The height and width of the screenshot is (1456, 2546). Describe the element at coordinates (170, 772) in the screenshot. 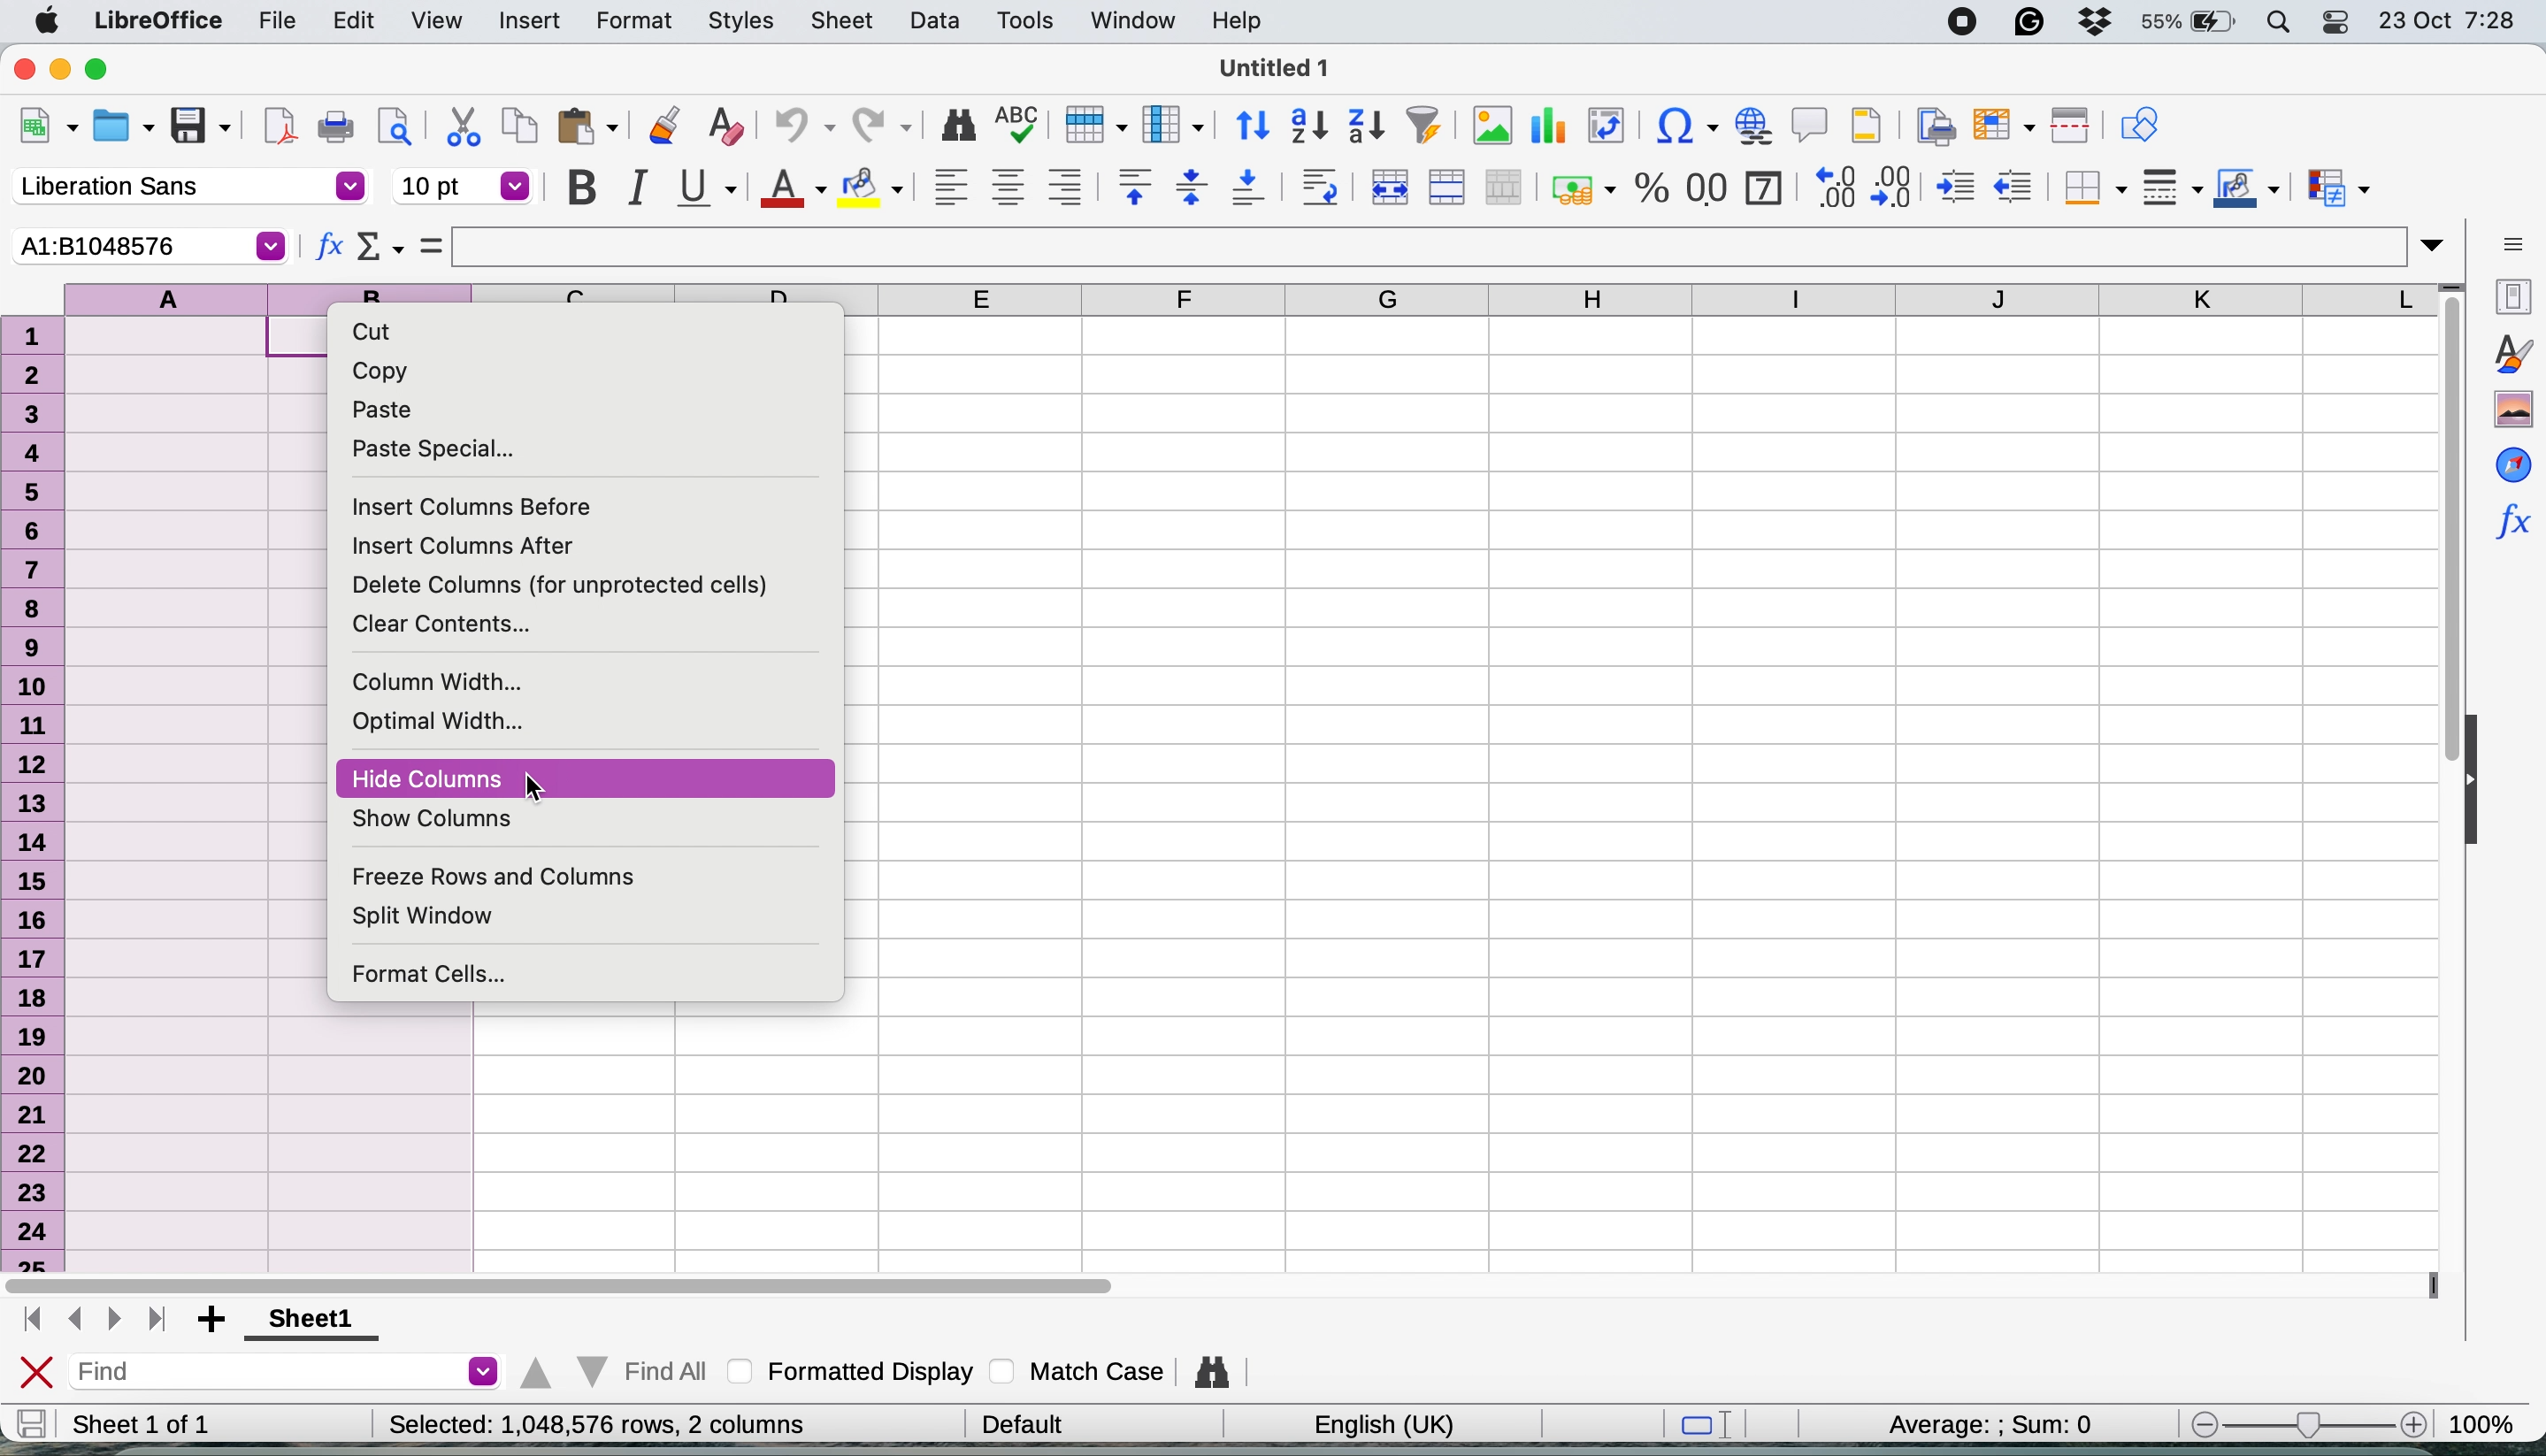

I see `select columns` at that location.